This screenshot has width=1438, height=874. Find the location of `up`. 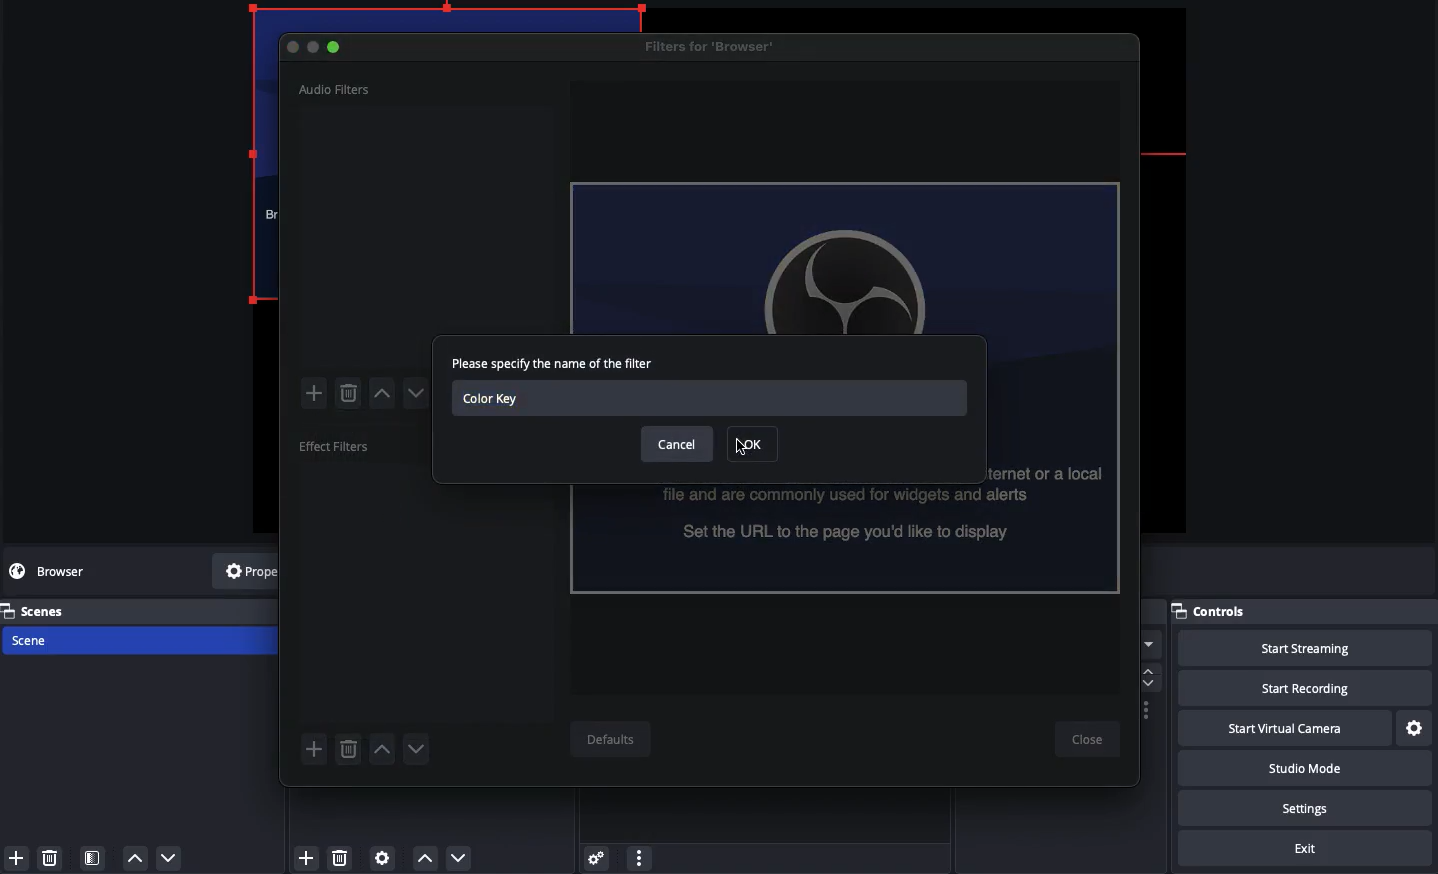

up is located at coordinates (384, 748).